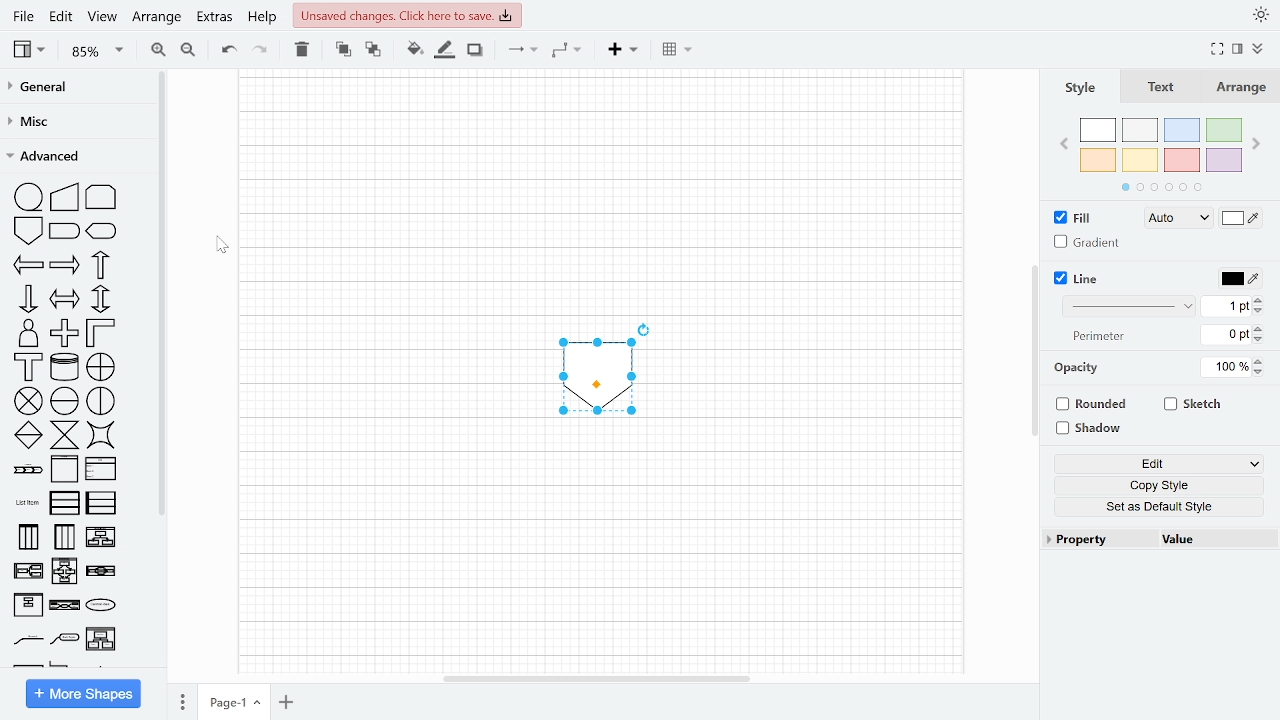  Describe the element at coordinates (373, 50) in the screenshot. I see `TO back` at that location.